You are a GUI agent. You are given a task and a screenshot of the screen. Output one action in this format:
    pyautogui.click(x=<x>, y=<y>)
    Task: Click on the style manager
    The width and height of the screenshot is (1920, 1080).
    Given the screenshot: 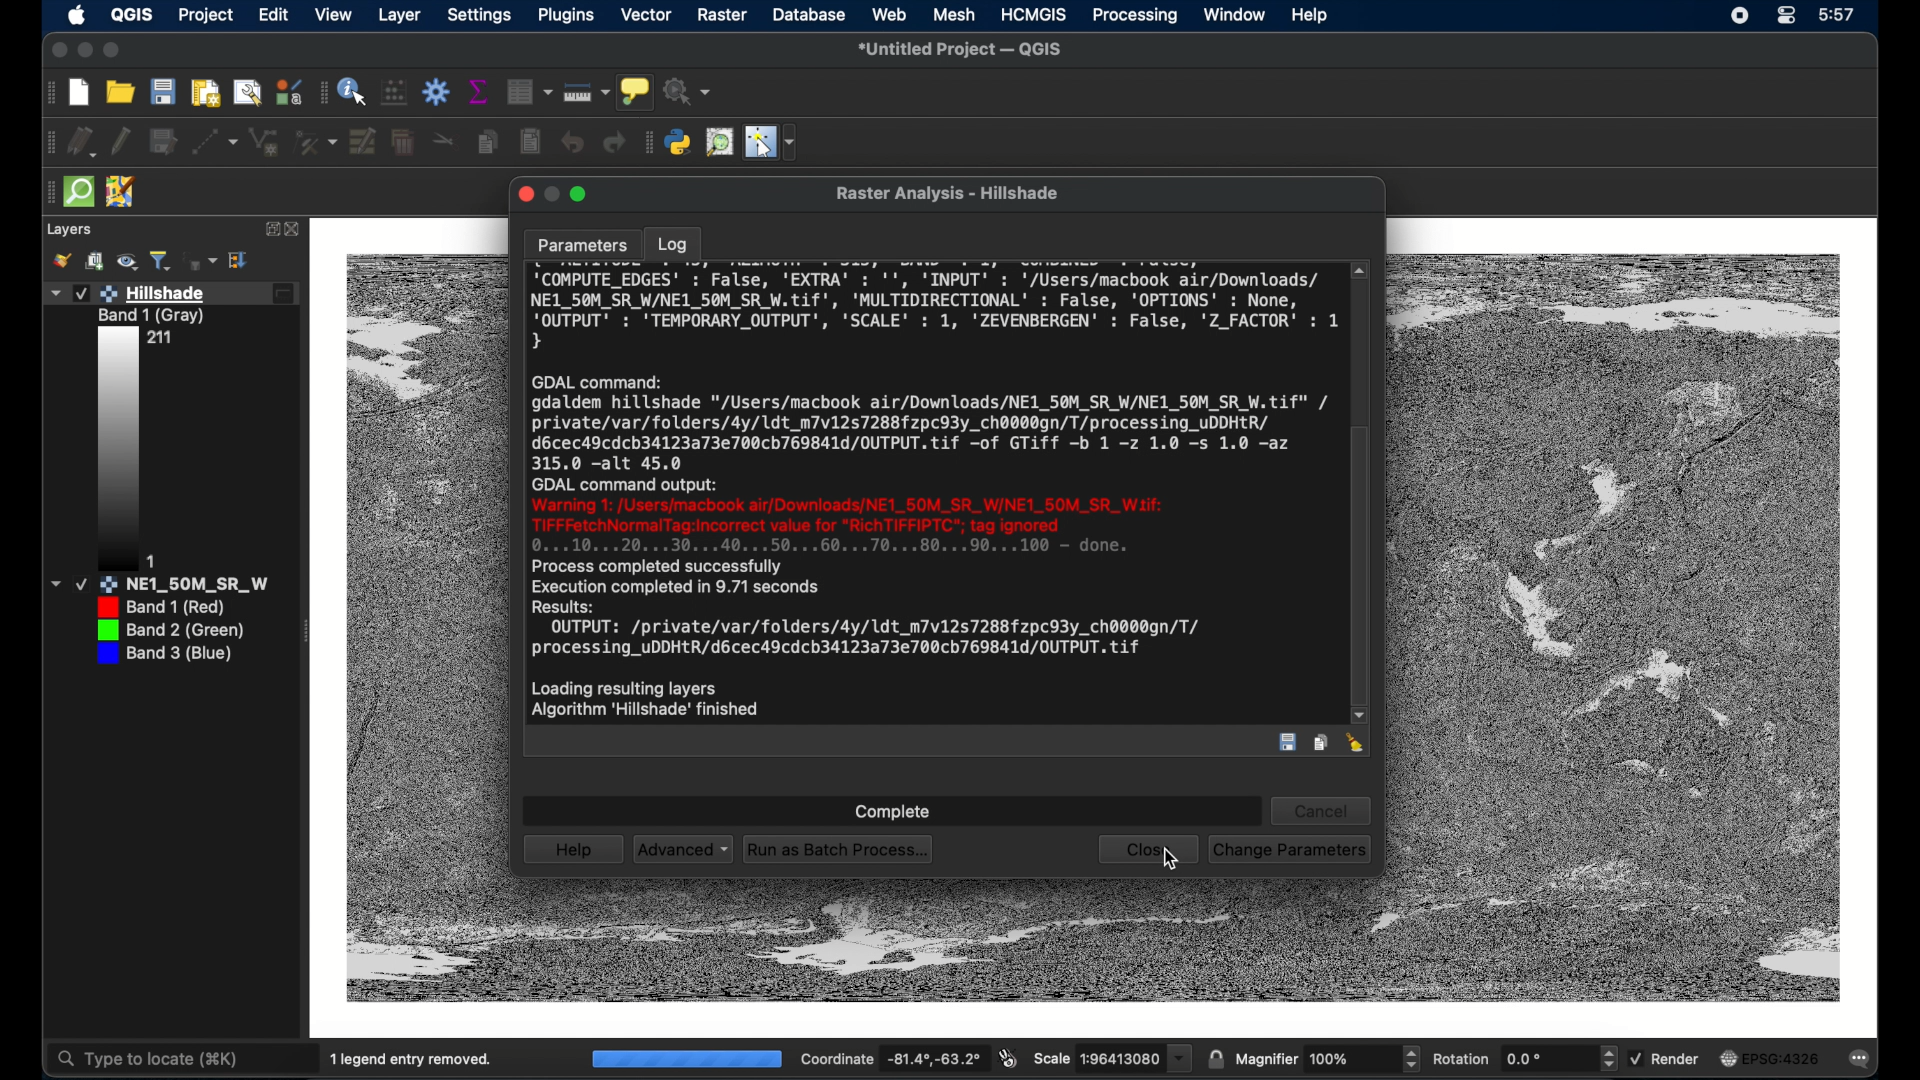 What is the action you would take?
    pyautogui.click(x=288, y=91)
    